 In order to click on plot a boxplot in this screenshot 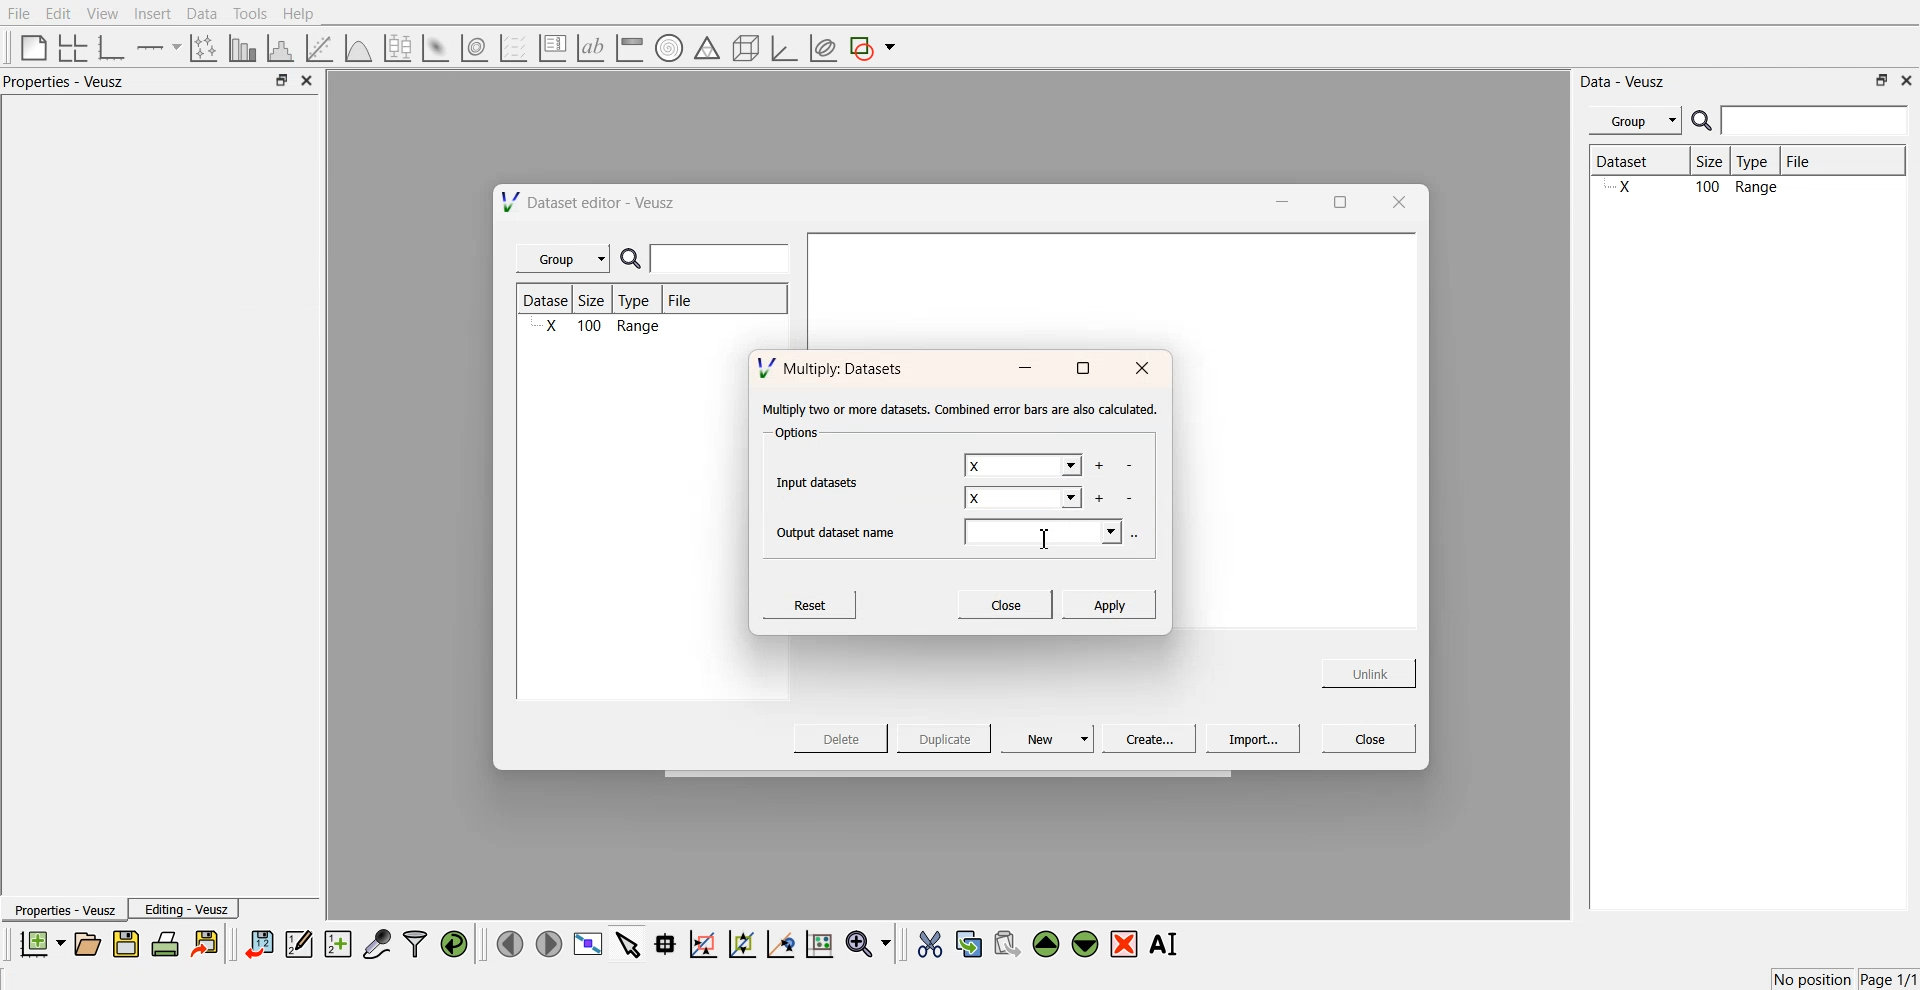, I will do `click(396, 45)`.